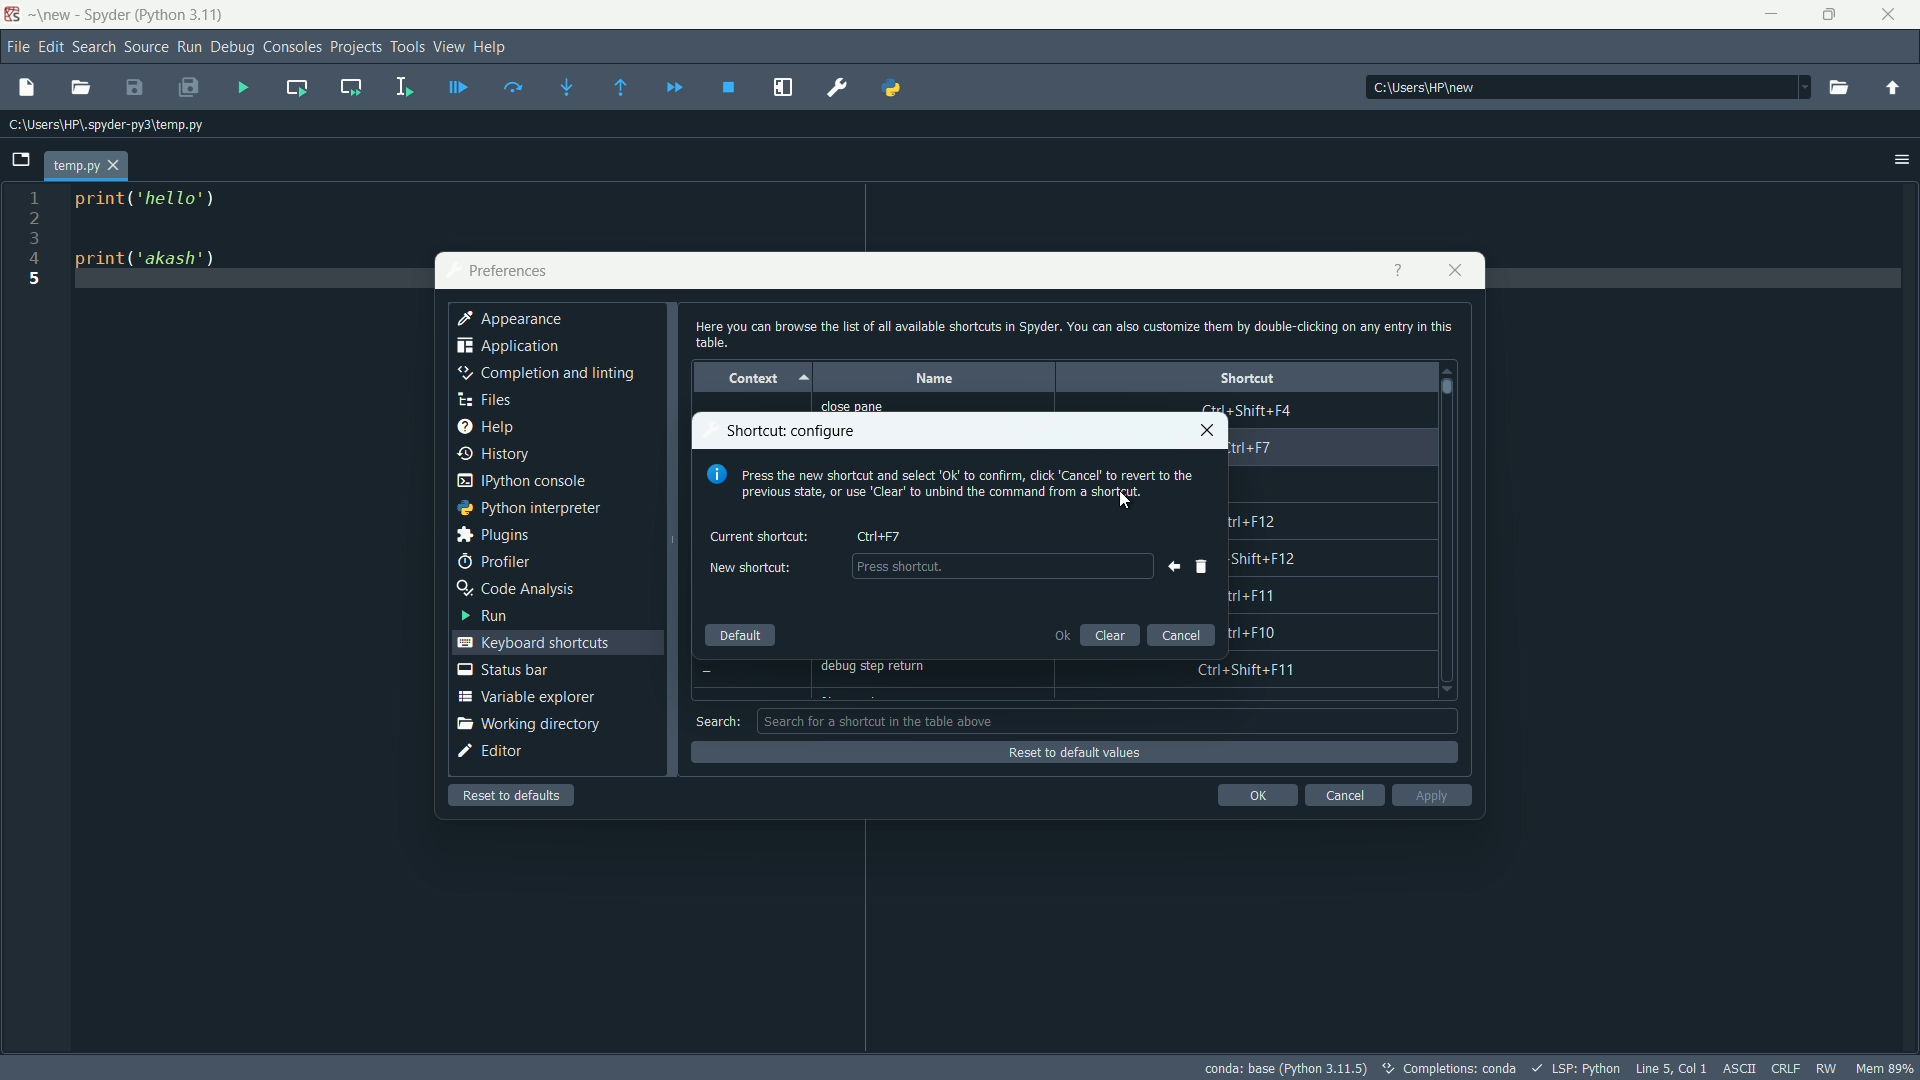 The width and height of the screenshot is (1920, 1080). I want to click on projects menu, so click(356, 47).